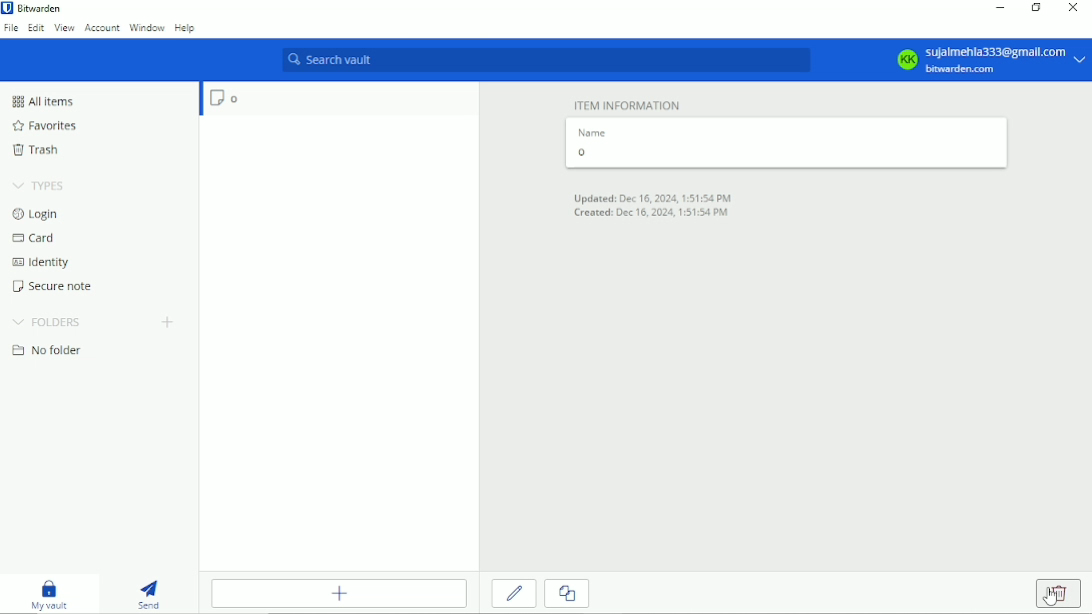 This screenshot has height=614, width=1092. Describe the element at coordinates (47, 323) in the screenshot. I see `Folders` at that location.